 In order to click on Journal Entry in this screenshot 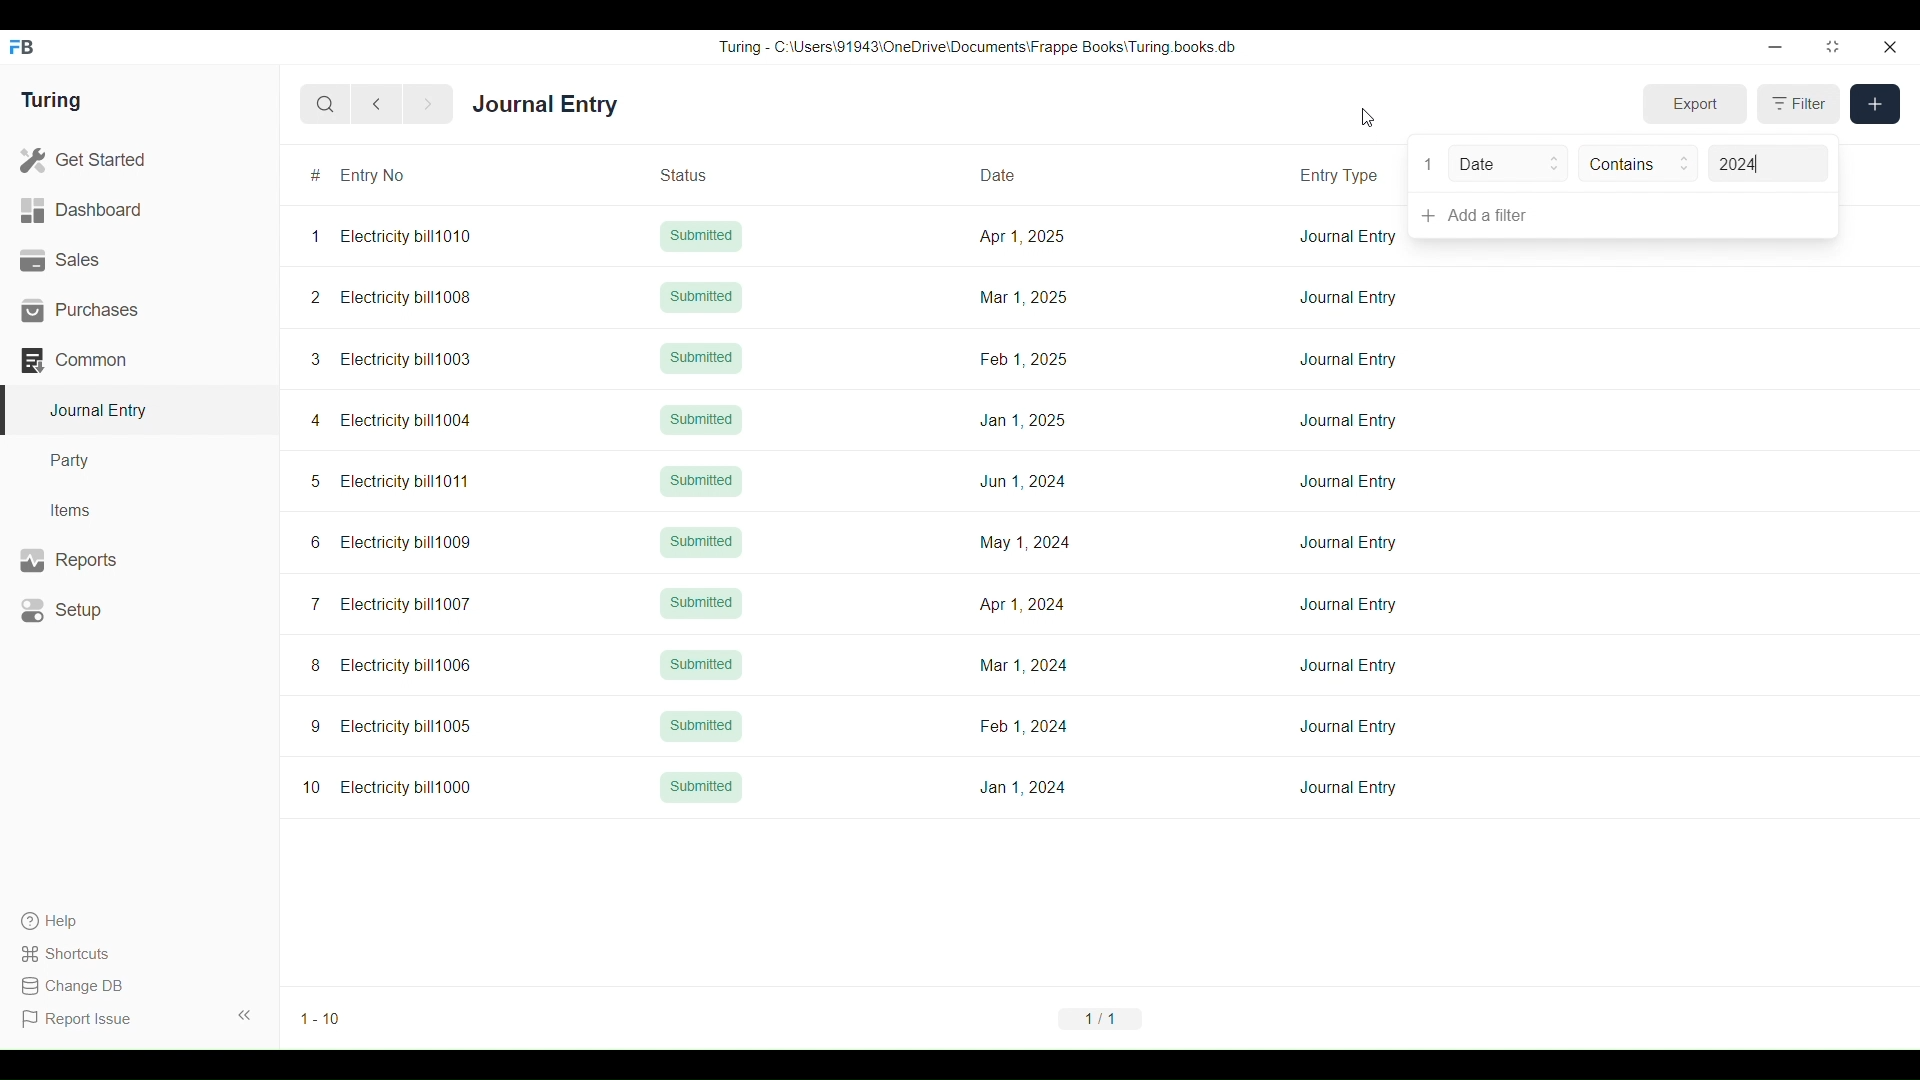, I will do `click(1349, 604)`.